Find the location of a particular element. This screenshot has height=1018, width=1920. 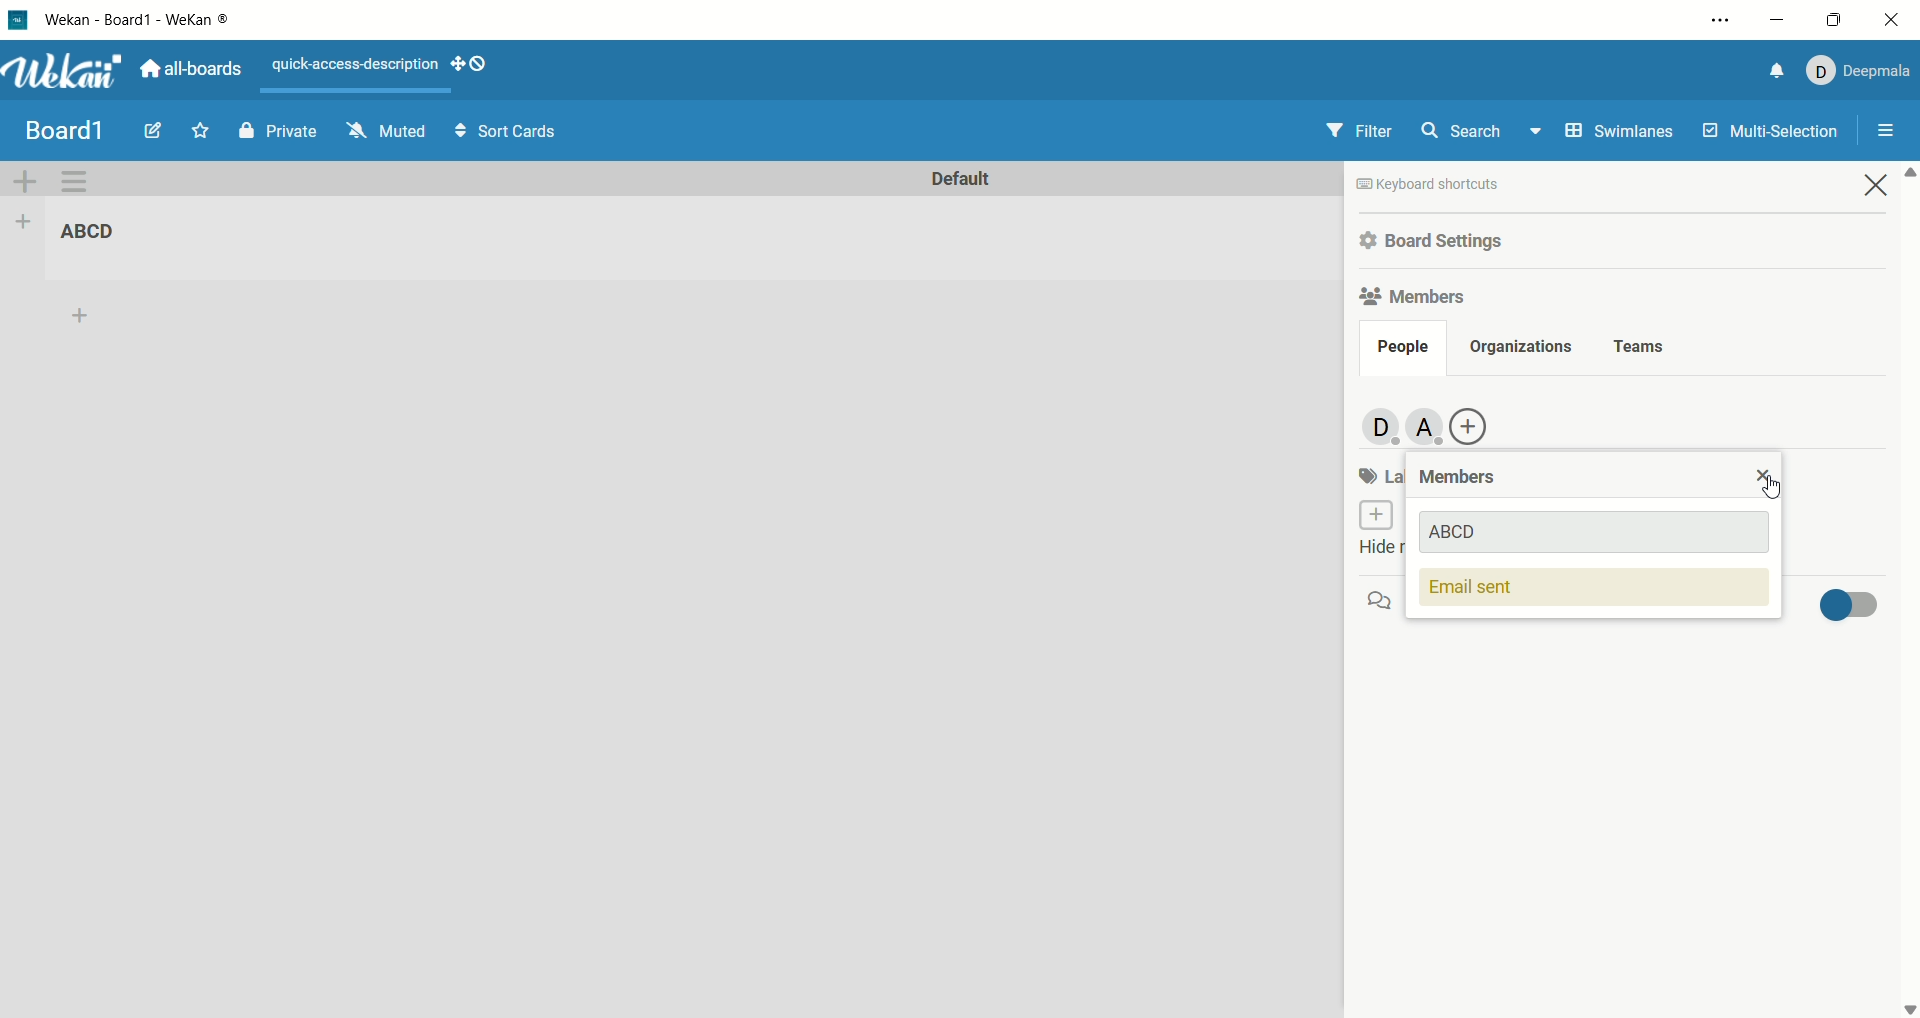

filter is located at coordinates (1358, 129).